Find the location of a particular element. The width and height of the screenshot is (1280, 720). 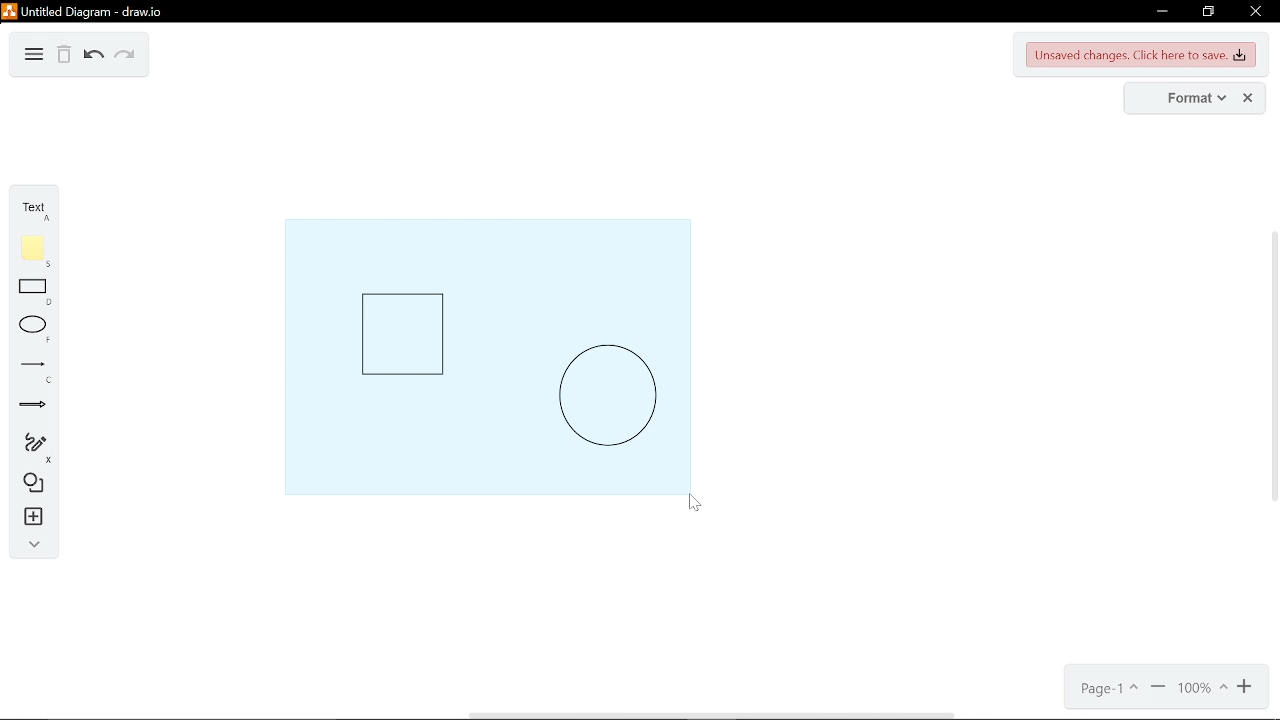

format is located at coordinates (1191, 99).